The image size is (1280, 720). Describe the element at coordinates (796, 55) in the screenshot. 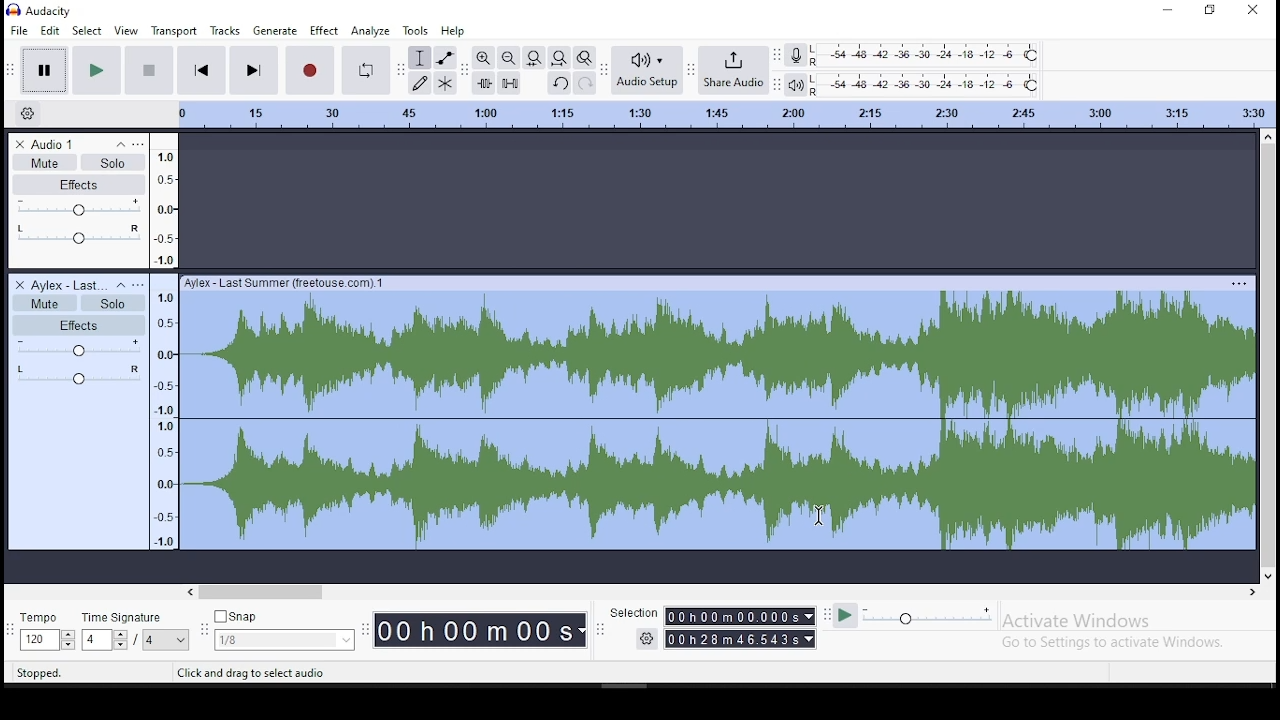

I see `record meter` at that location.